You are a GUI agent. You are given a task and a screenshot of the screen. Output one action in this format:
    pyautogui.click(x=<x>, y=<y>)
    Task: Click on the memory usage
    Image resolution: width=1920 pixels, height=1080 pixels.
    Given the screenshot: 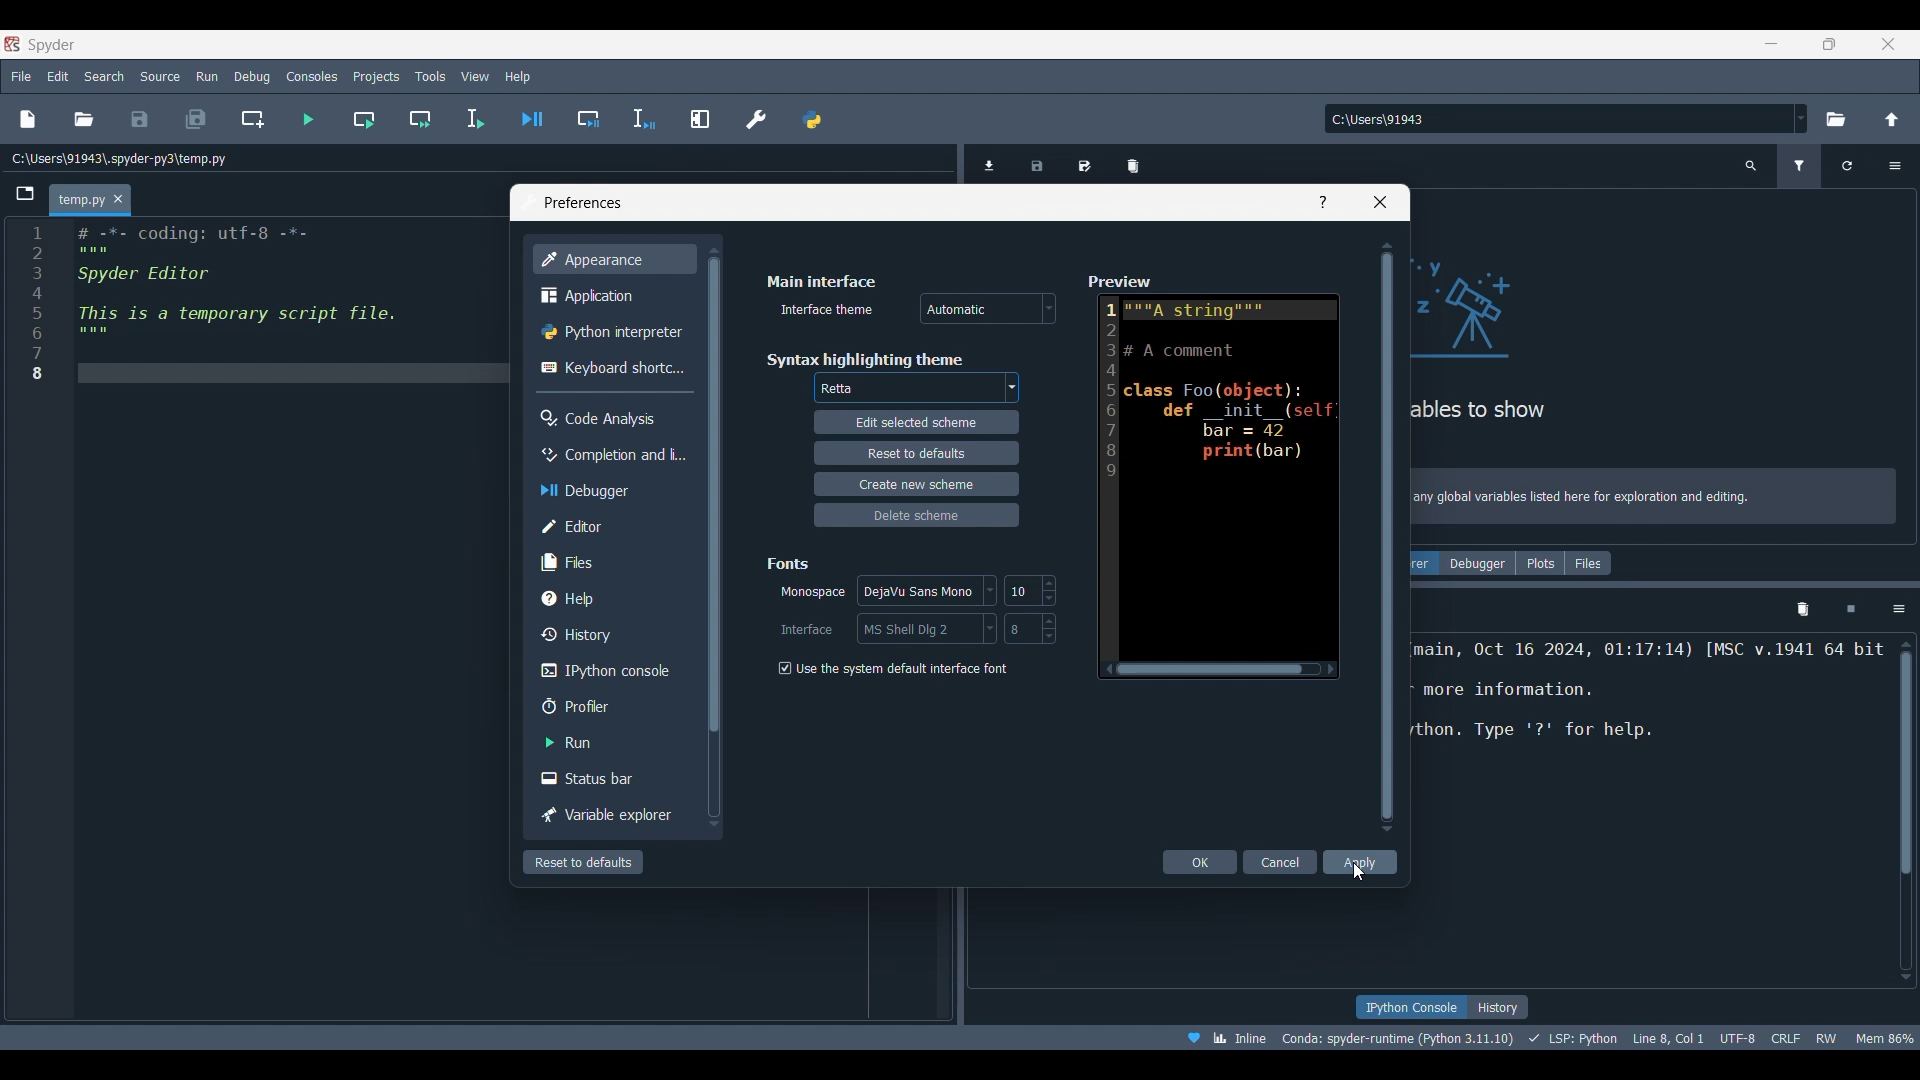 What is the action you would take?
    pyautogui.click(x=1885, y=1036)
    